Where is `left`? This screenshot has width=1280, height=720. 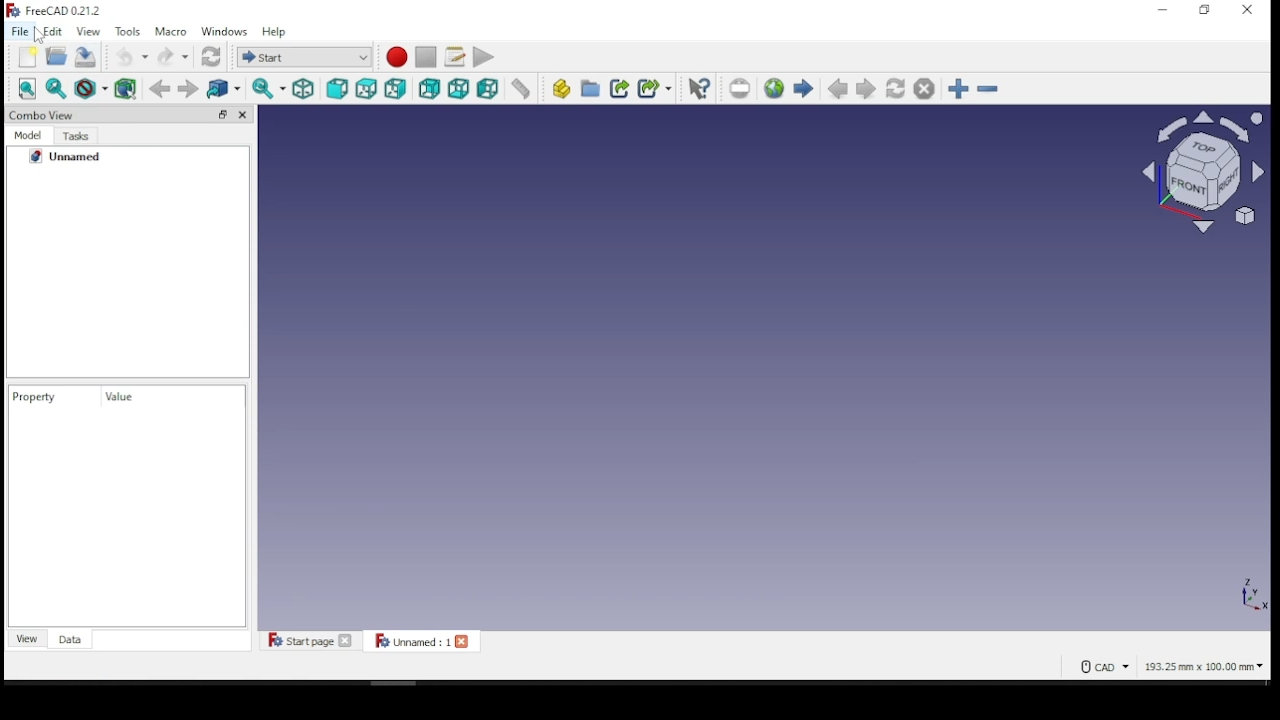
left is located at coordinates (488, 88).